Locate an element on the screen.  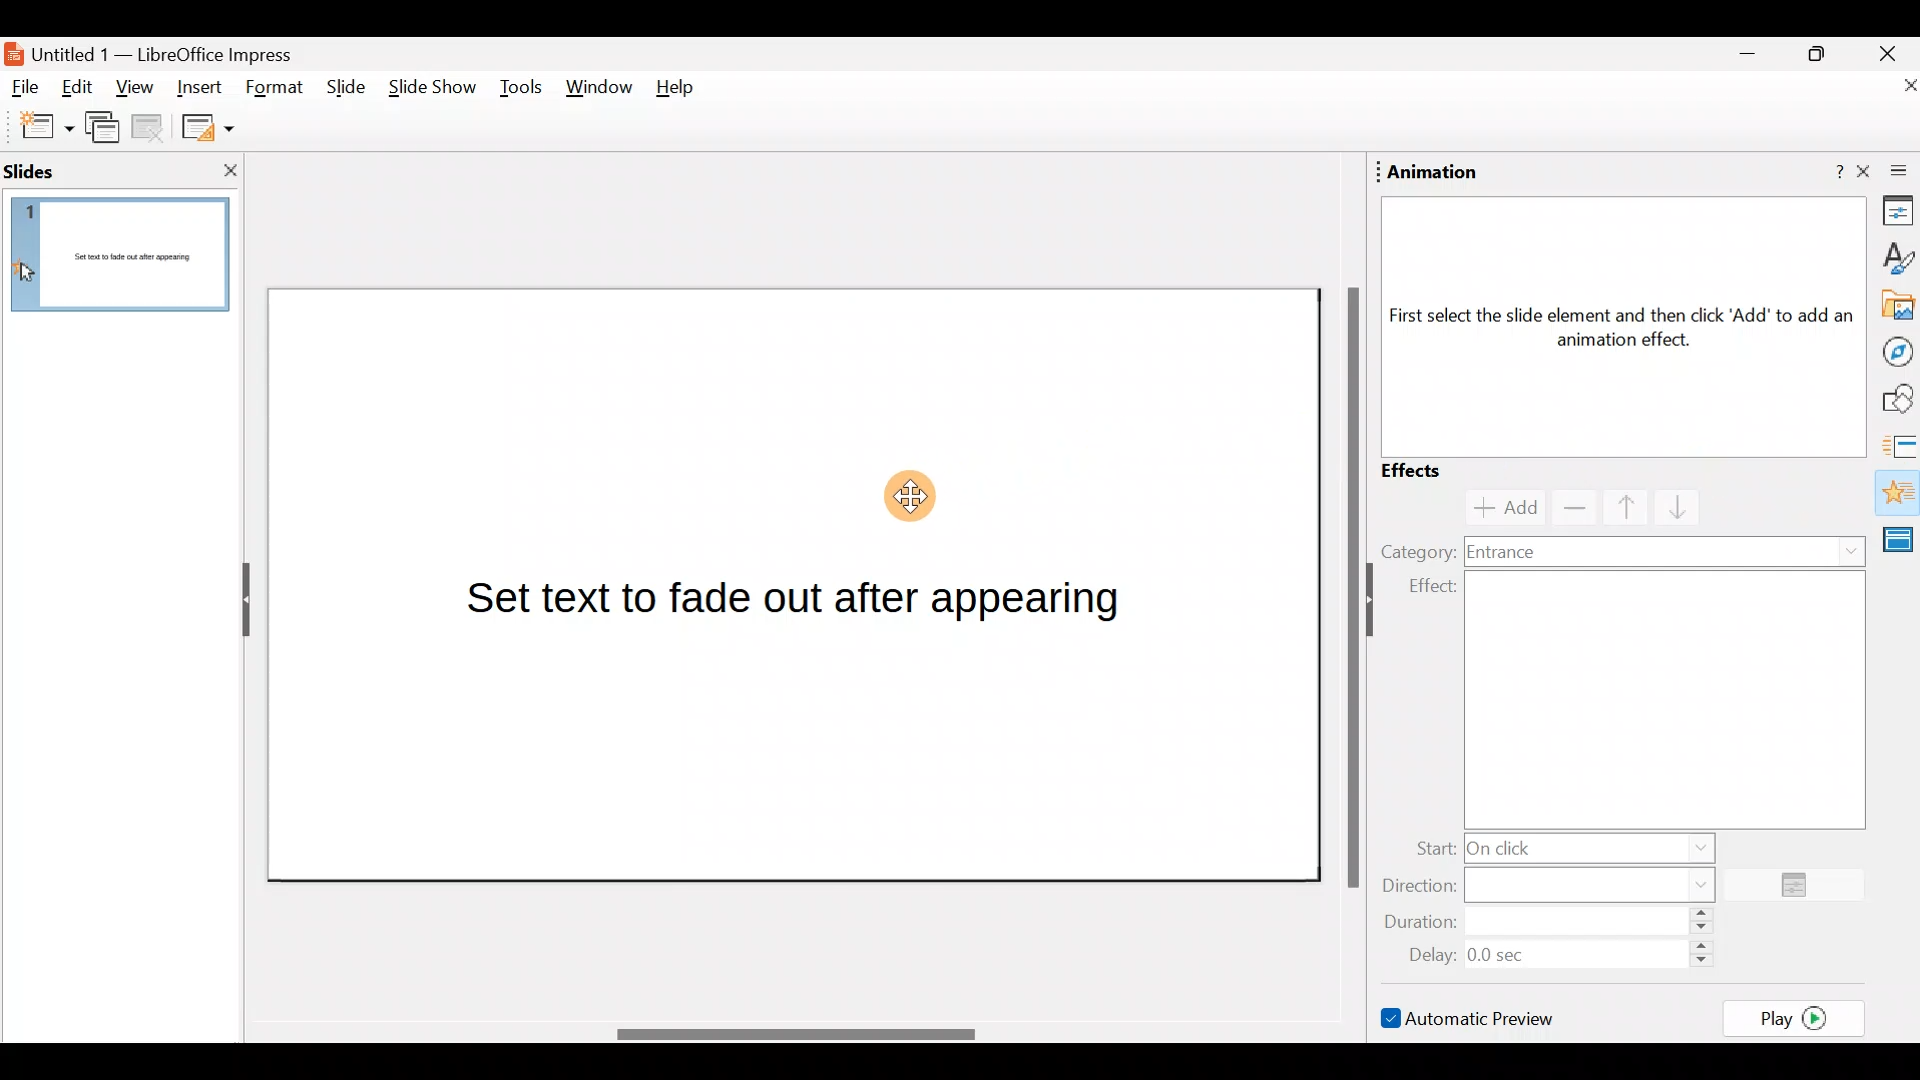
Help is located at coordinates (683, 92).